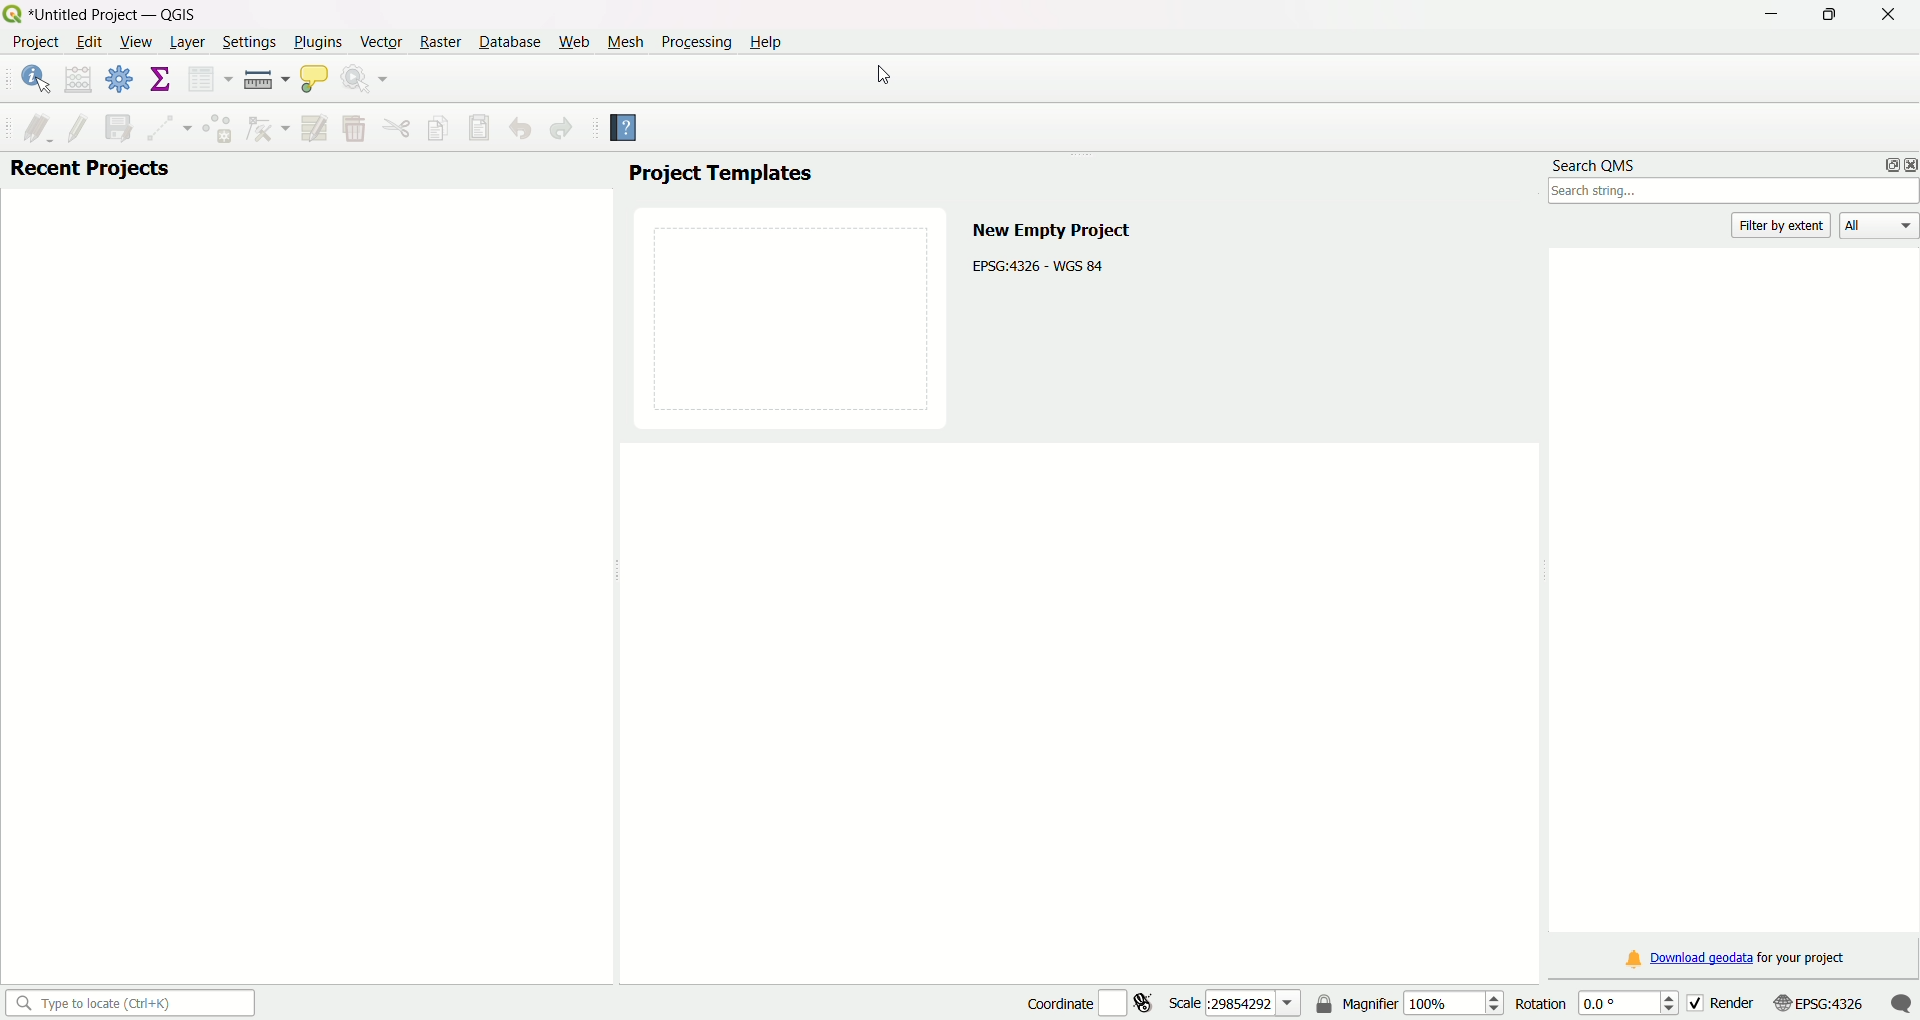 The height and width of the screenshot is (1020, 1920). Describe the element at coordinates (793, 315) in the screenshot. I see `slide` at that location.